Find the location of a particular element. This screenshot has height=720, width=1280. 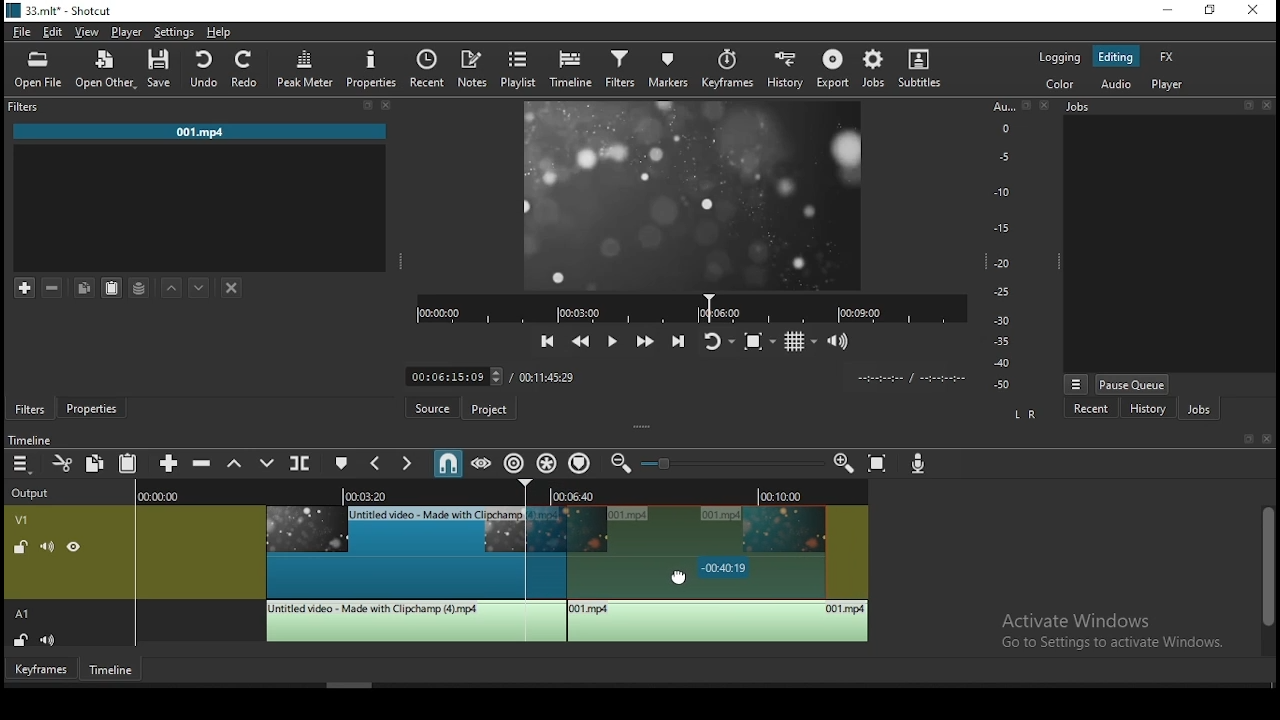

play/pause is located at coordinates (613, 341).